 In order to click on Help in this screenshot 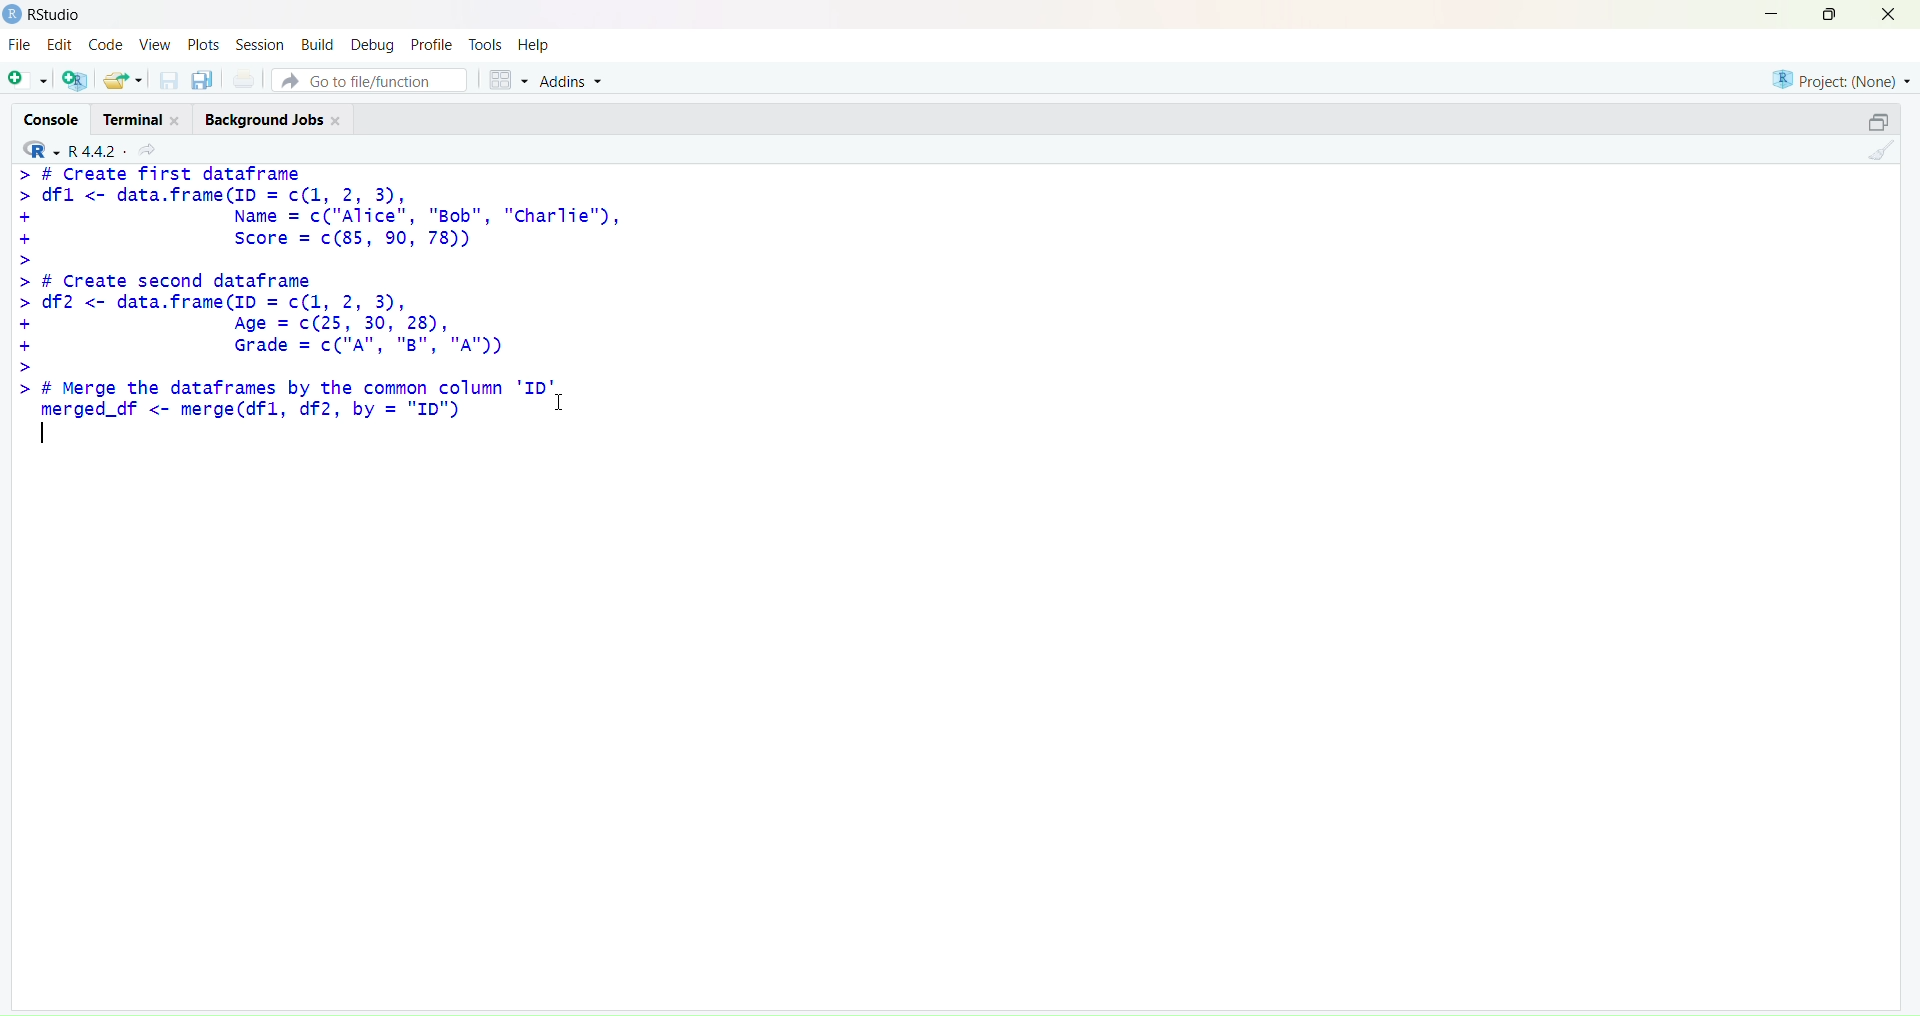, I will do `click(532, 44)`.